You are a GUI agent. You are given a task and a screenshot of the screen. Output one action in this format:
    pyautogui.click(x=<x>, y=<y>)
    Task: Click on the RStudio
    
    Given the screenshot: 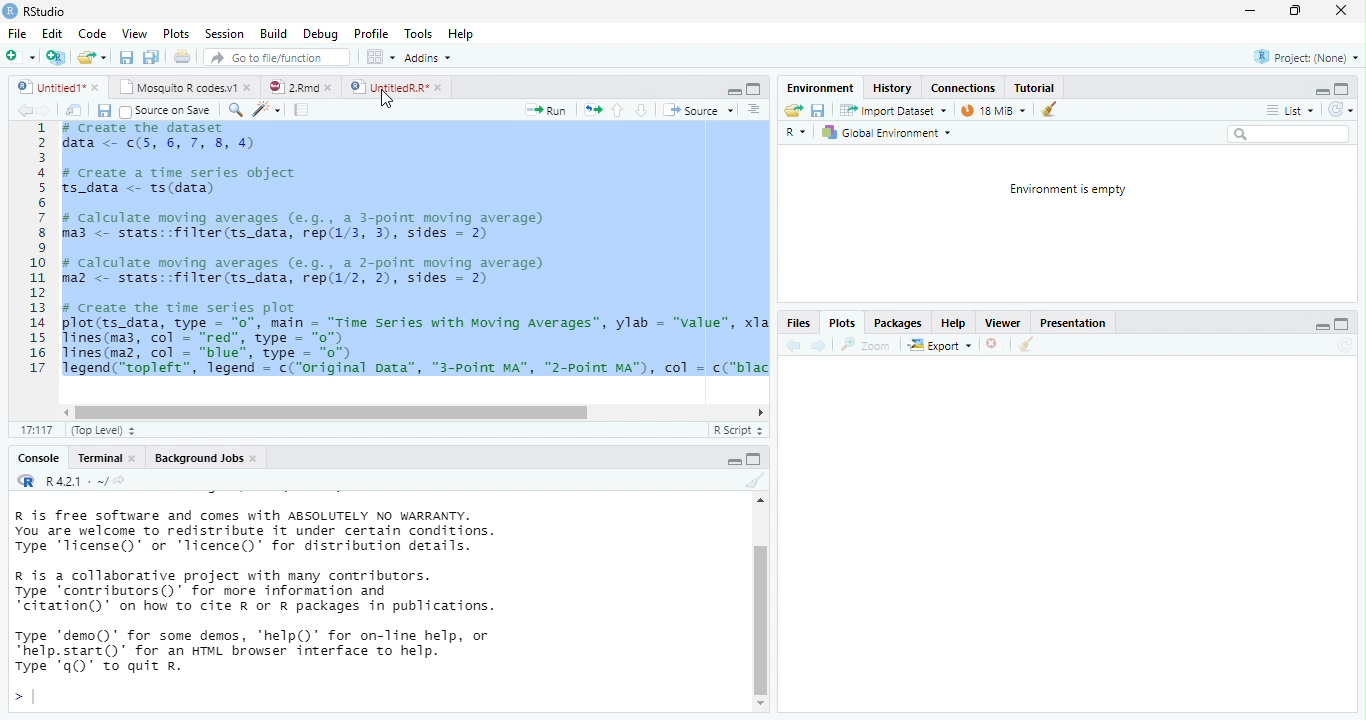 What is the action you would take?
    pyautogui.click(x=36, y=10)
    